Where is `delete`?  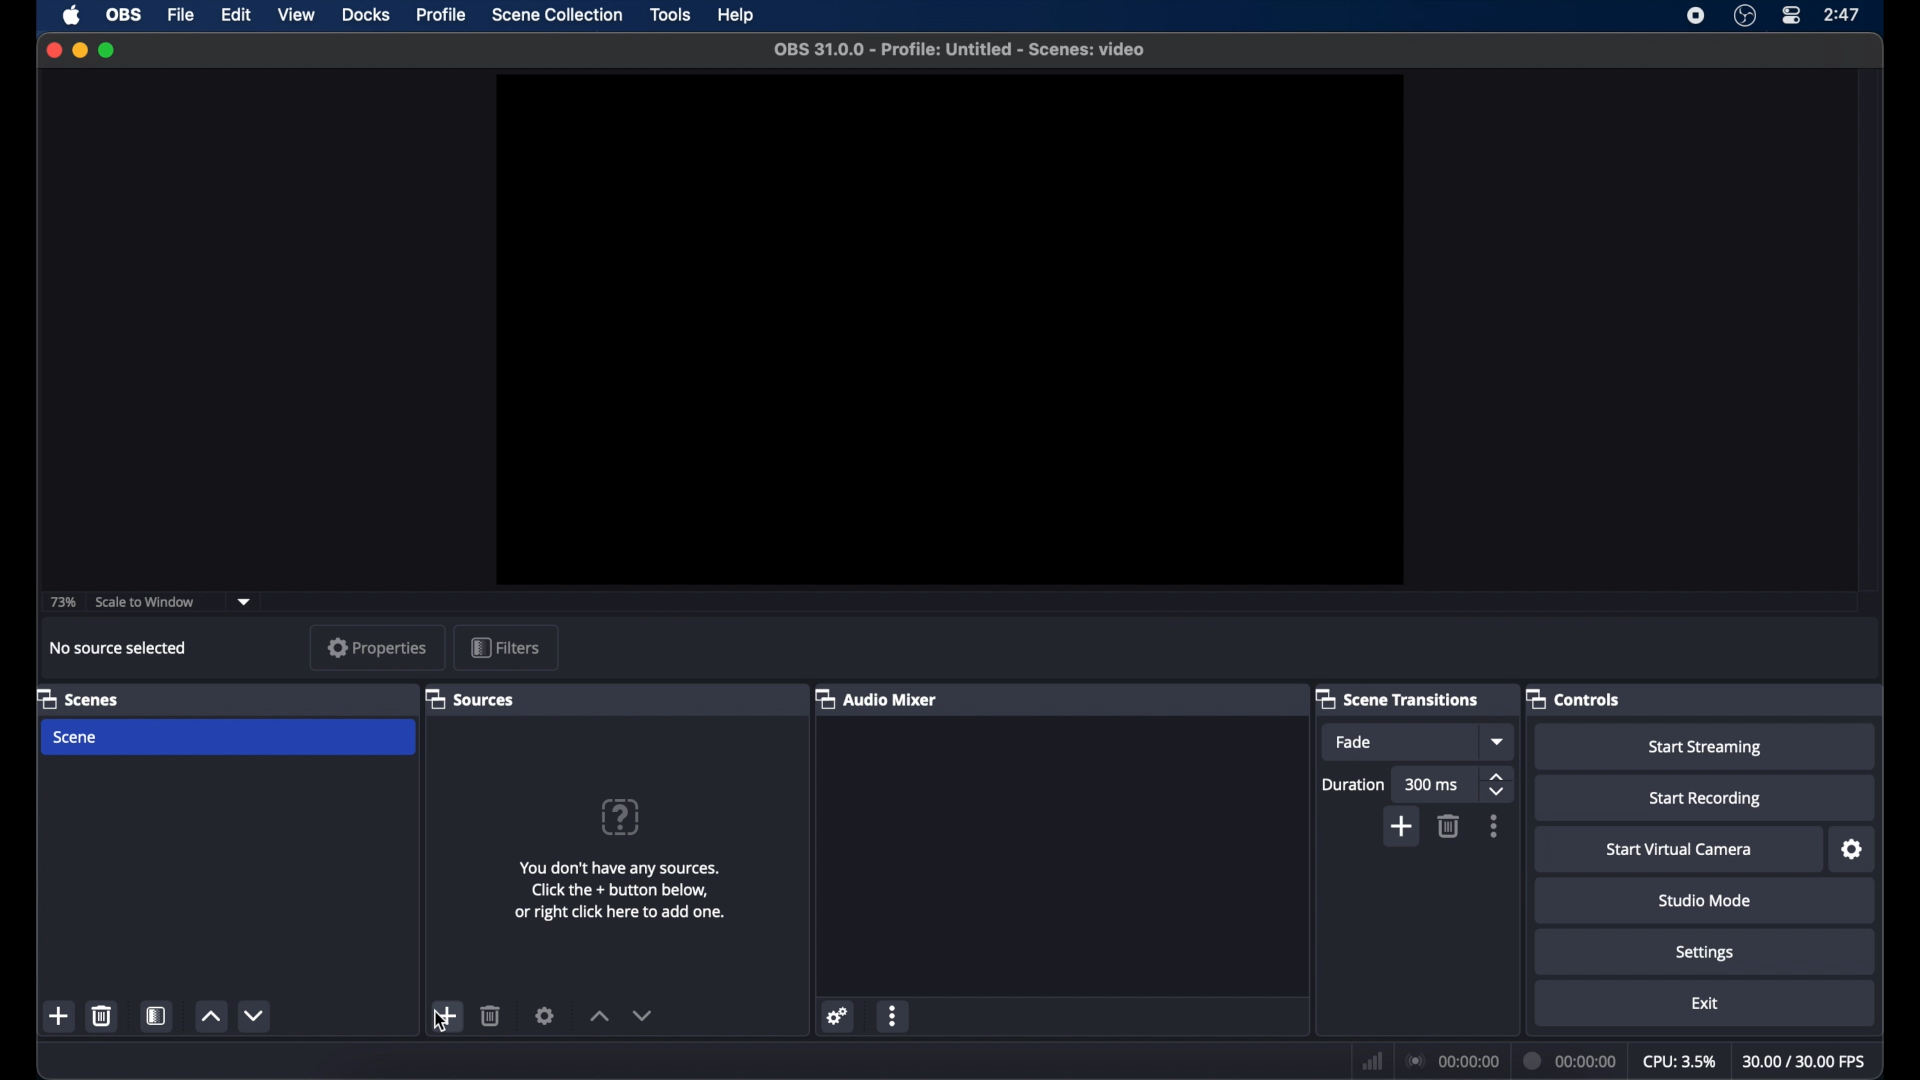 delete is located at coordinates (491, 1015).